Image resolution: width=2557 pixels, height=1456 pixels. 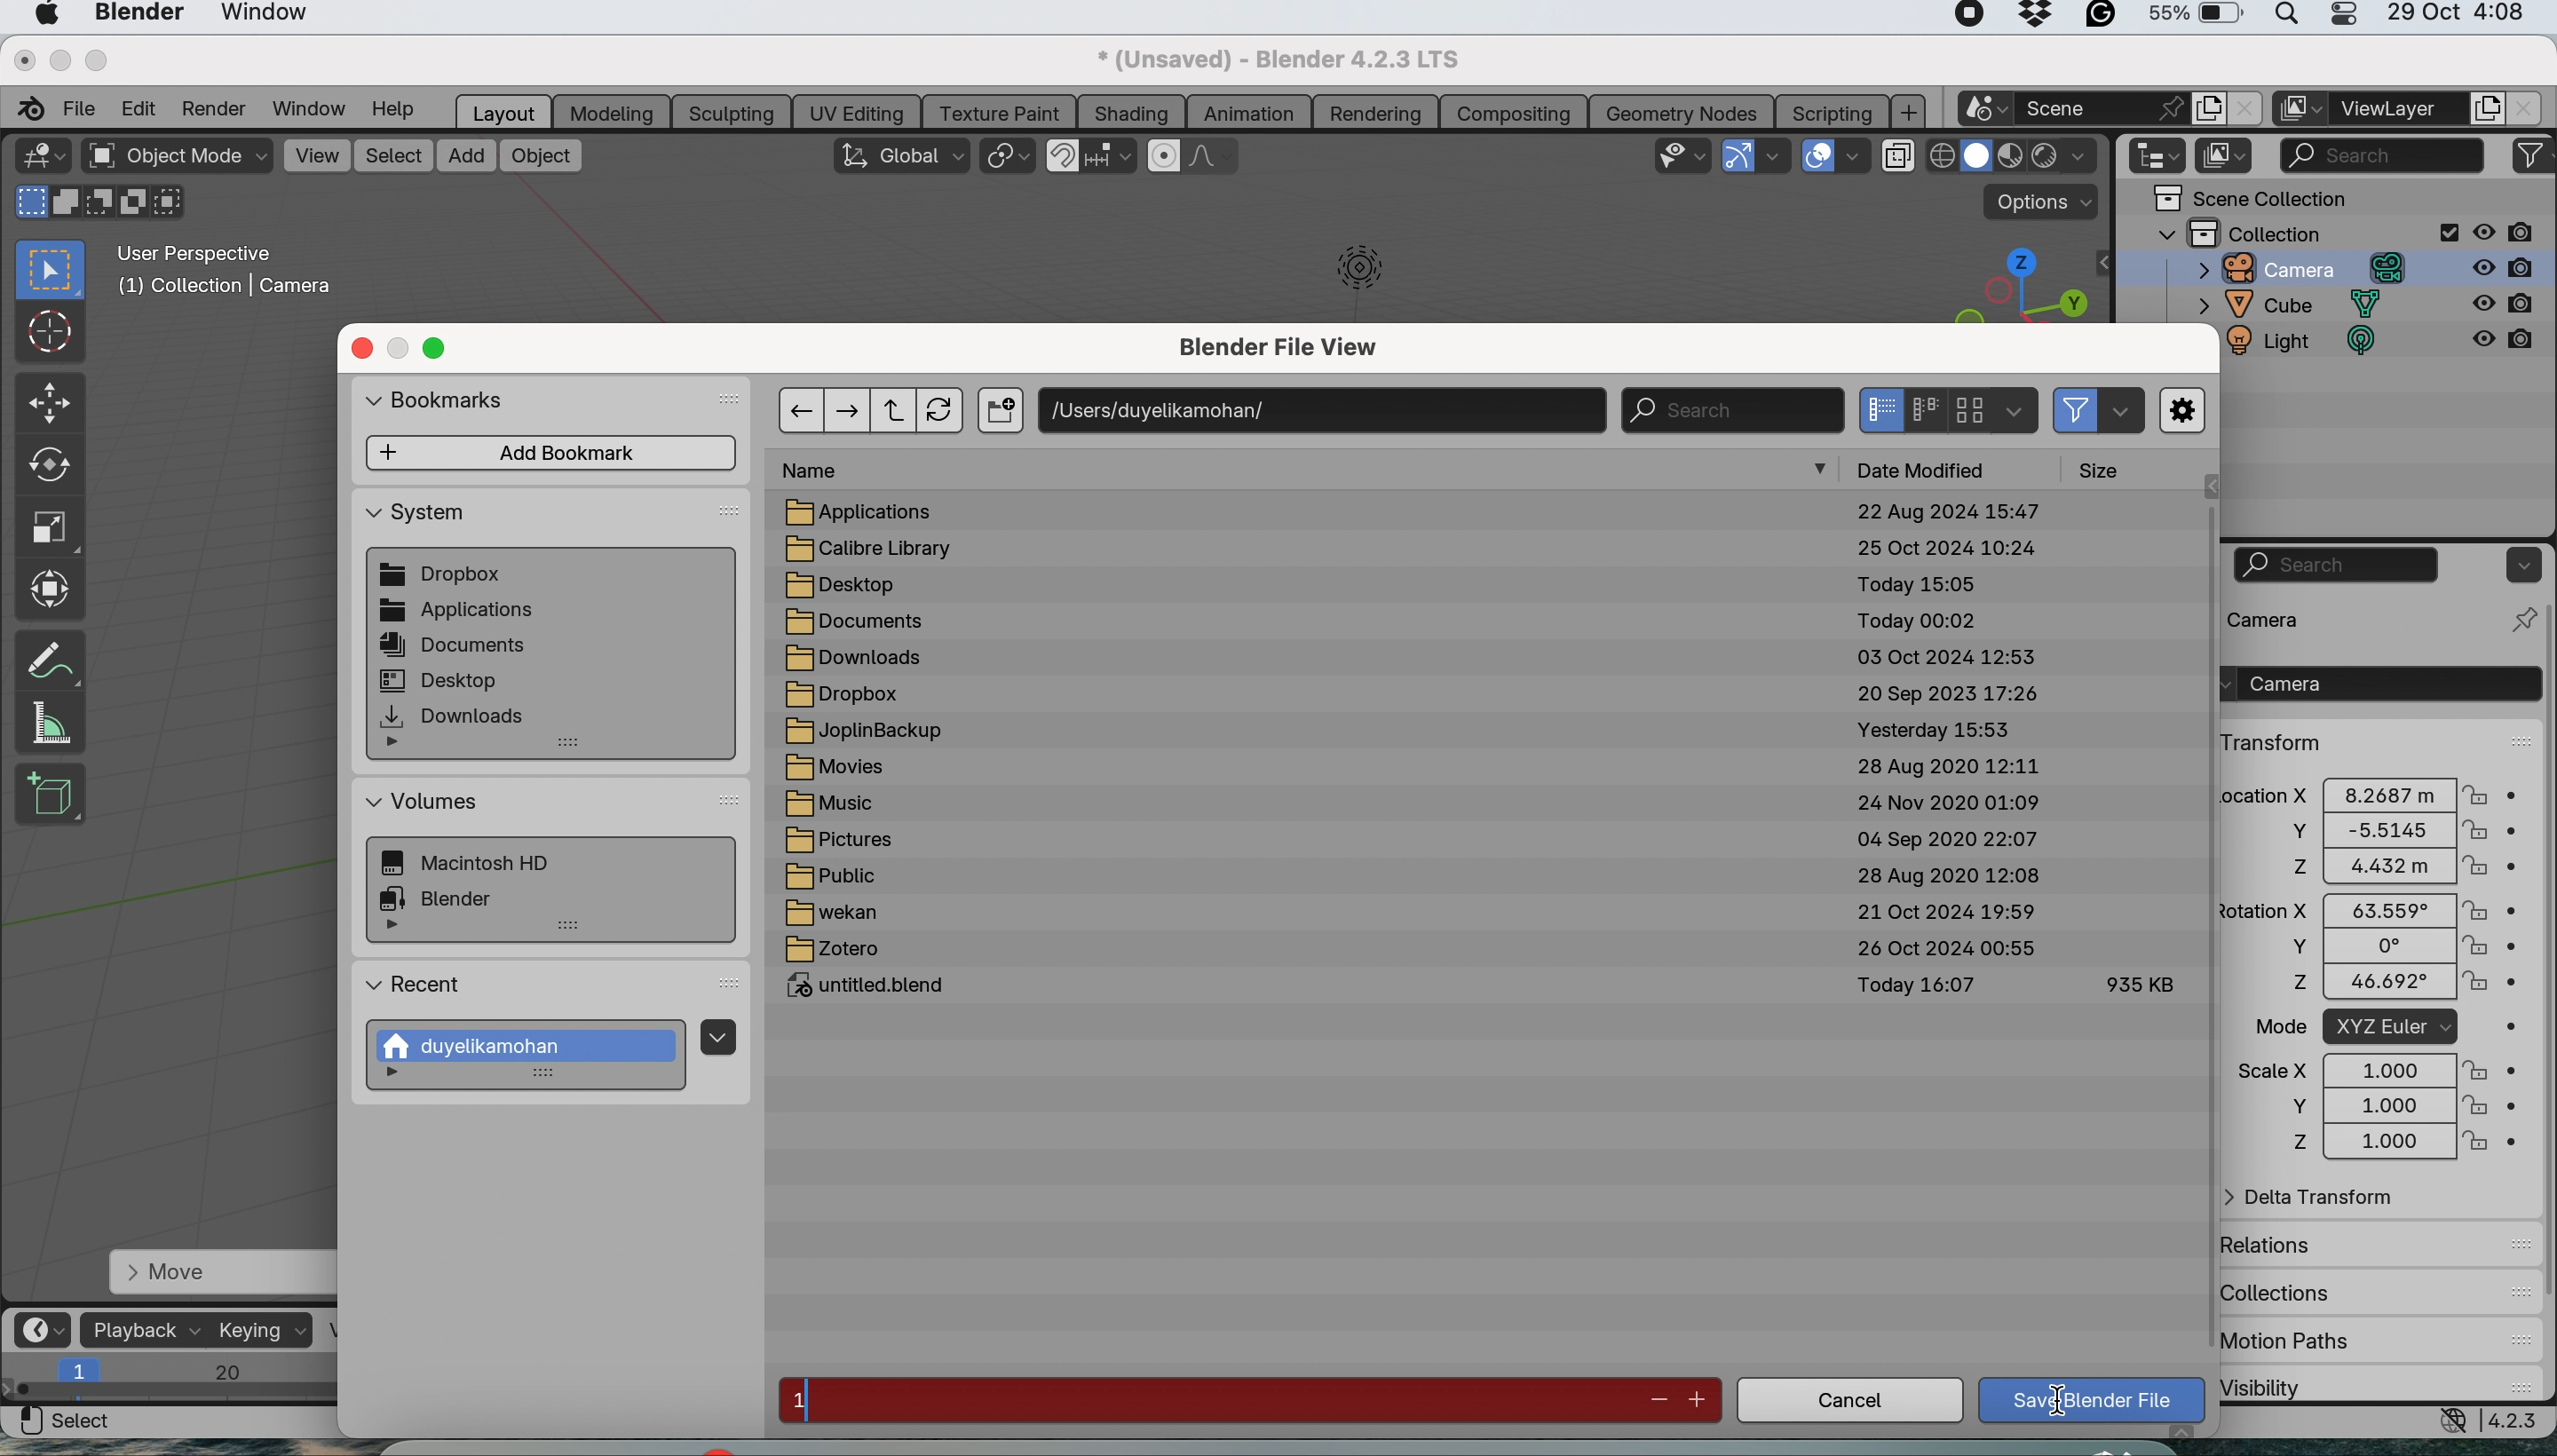 What do you see at coordinates (850, 408) in the screenshot?
I see `next folder` at bounding box center [850, 408].